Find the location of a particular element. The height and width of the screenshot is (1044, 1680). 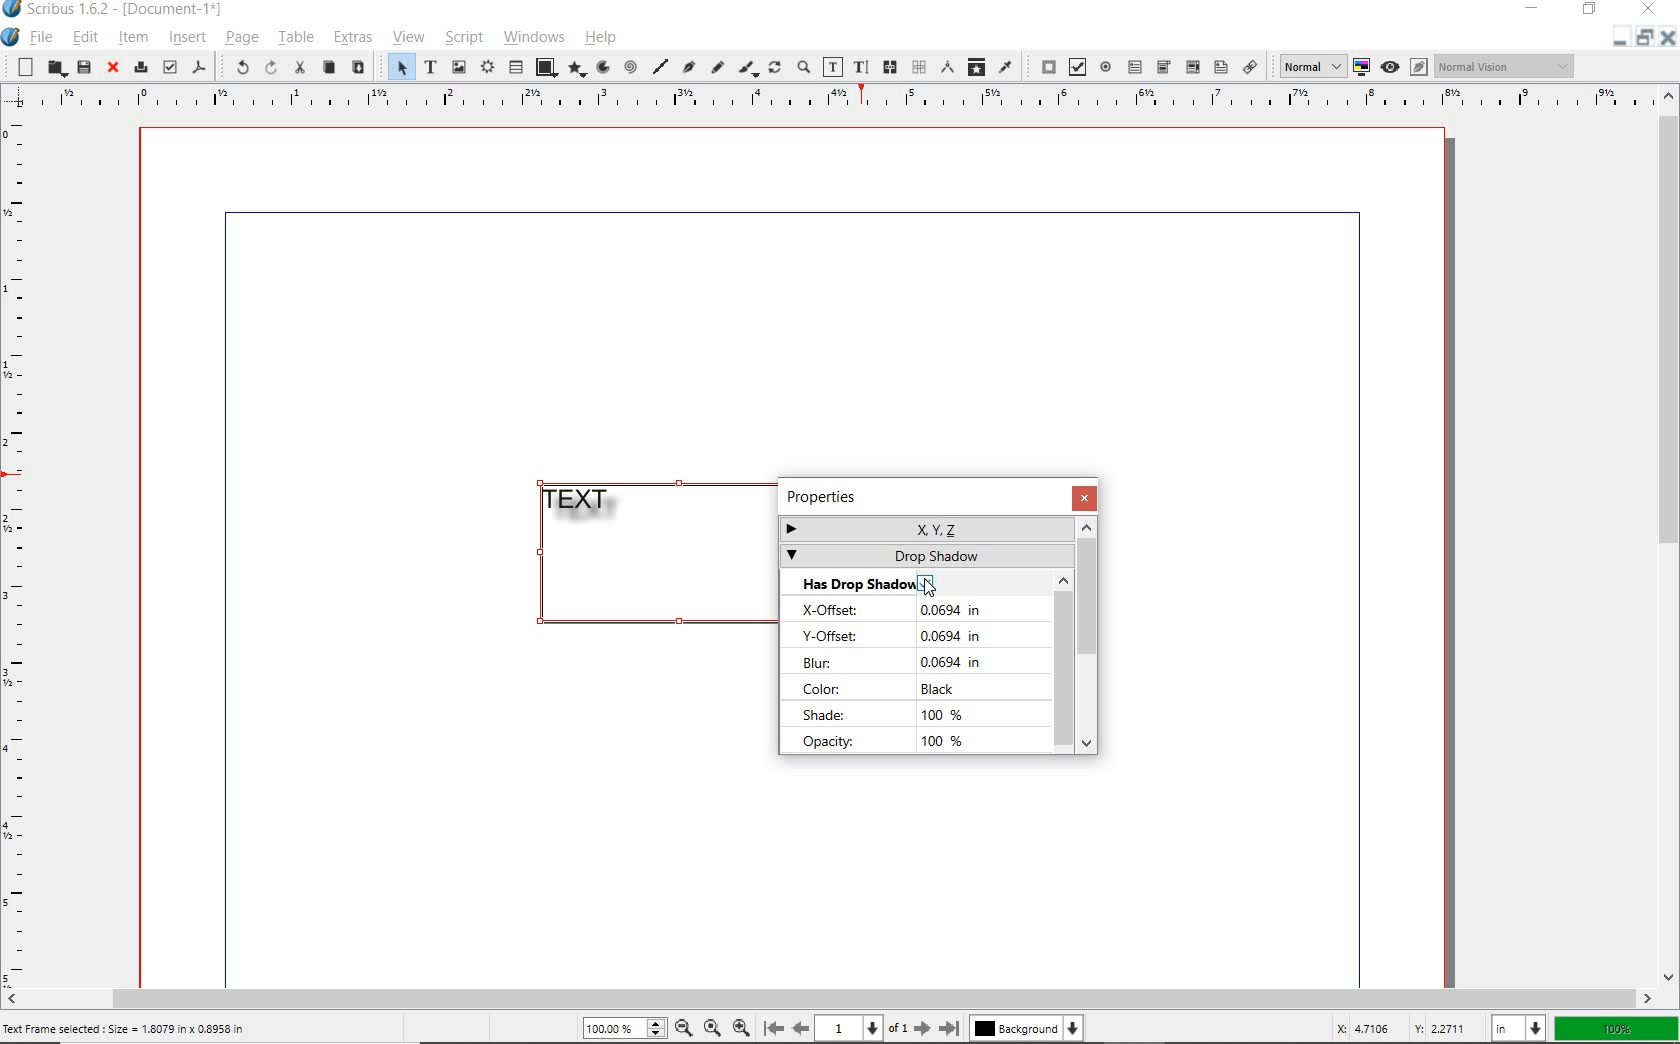

edit is located at coordinates (83, 39).